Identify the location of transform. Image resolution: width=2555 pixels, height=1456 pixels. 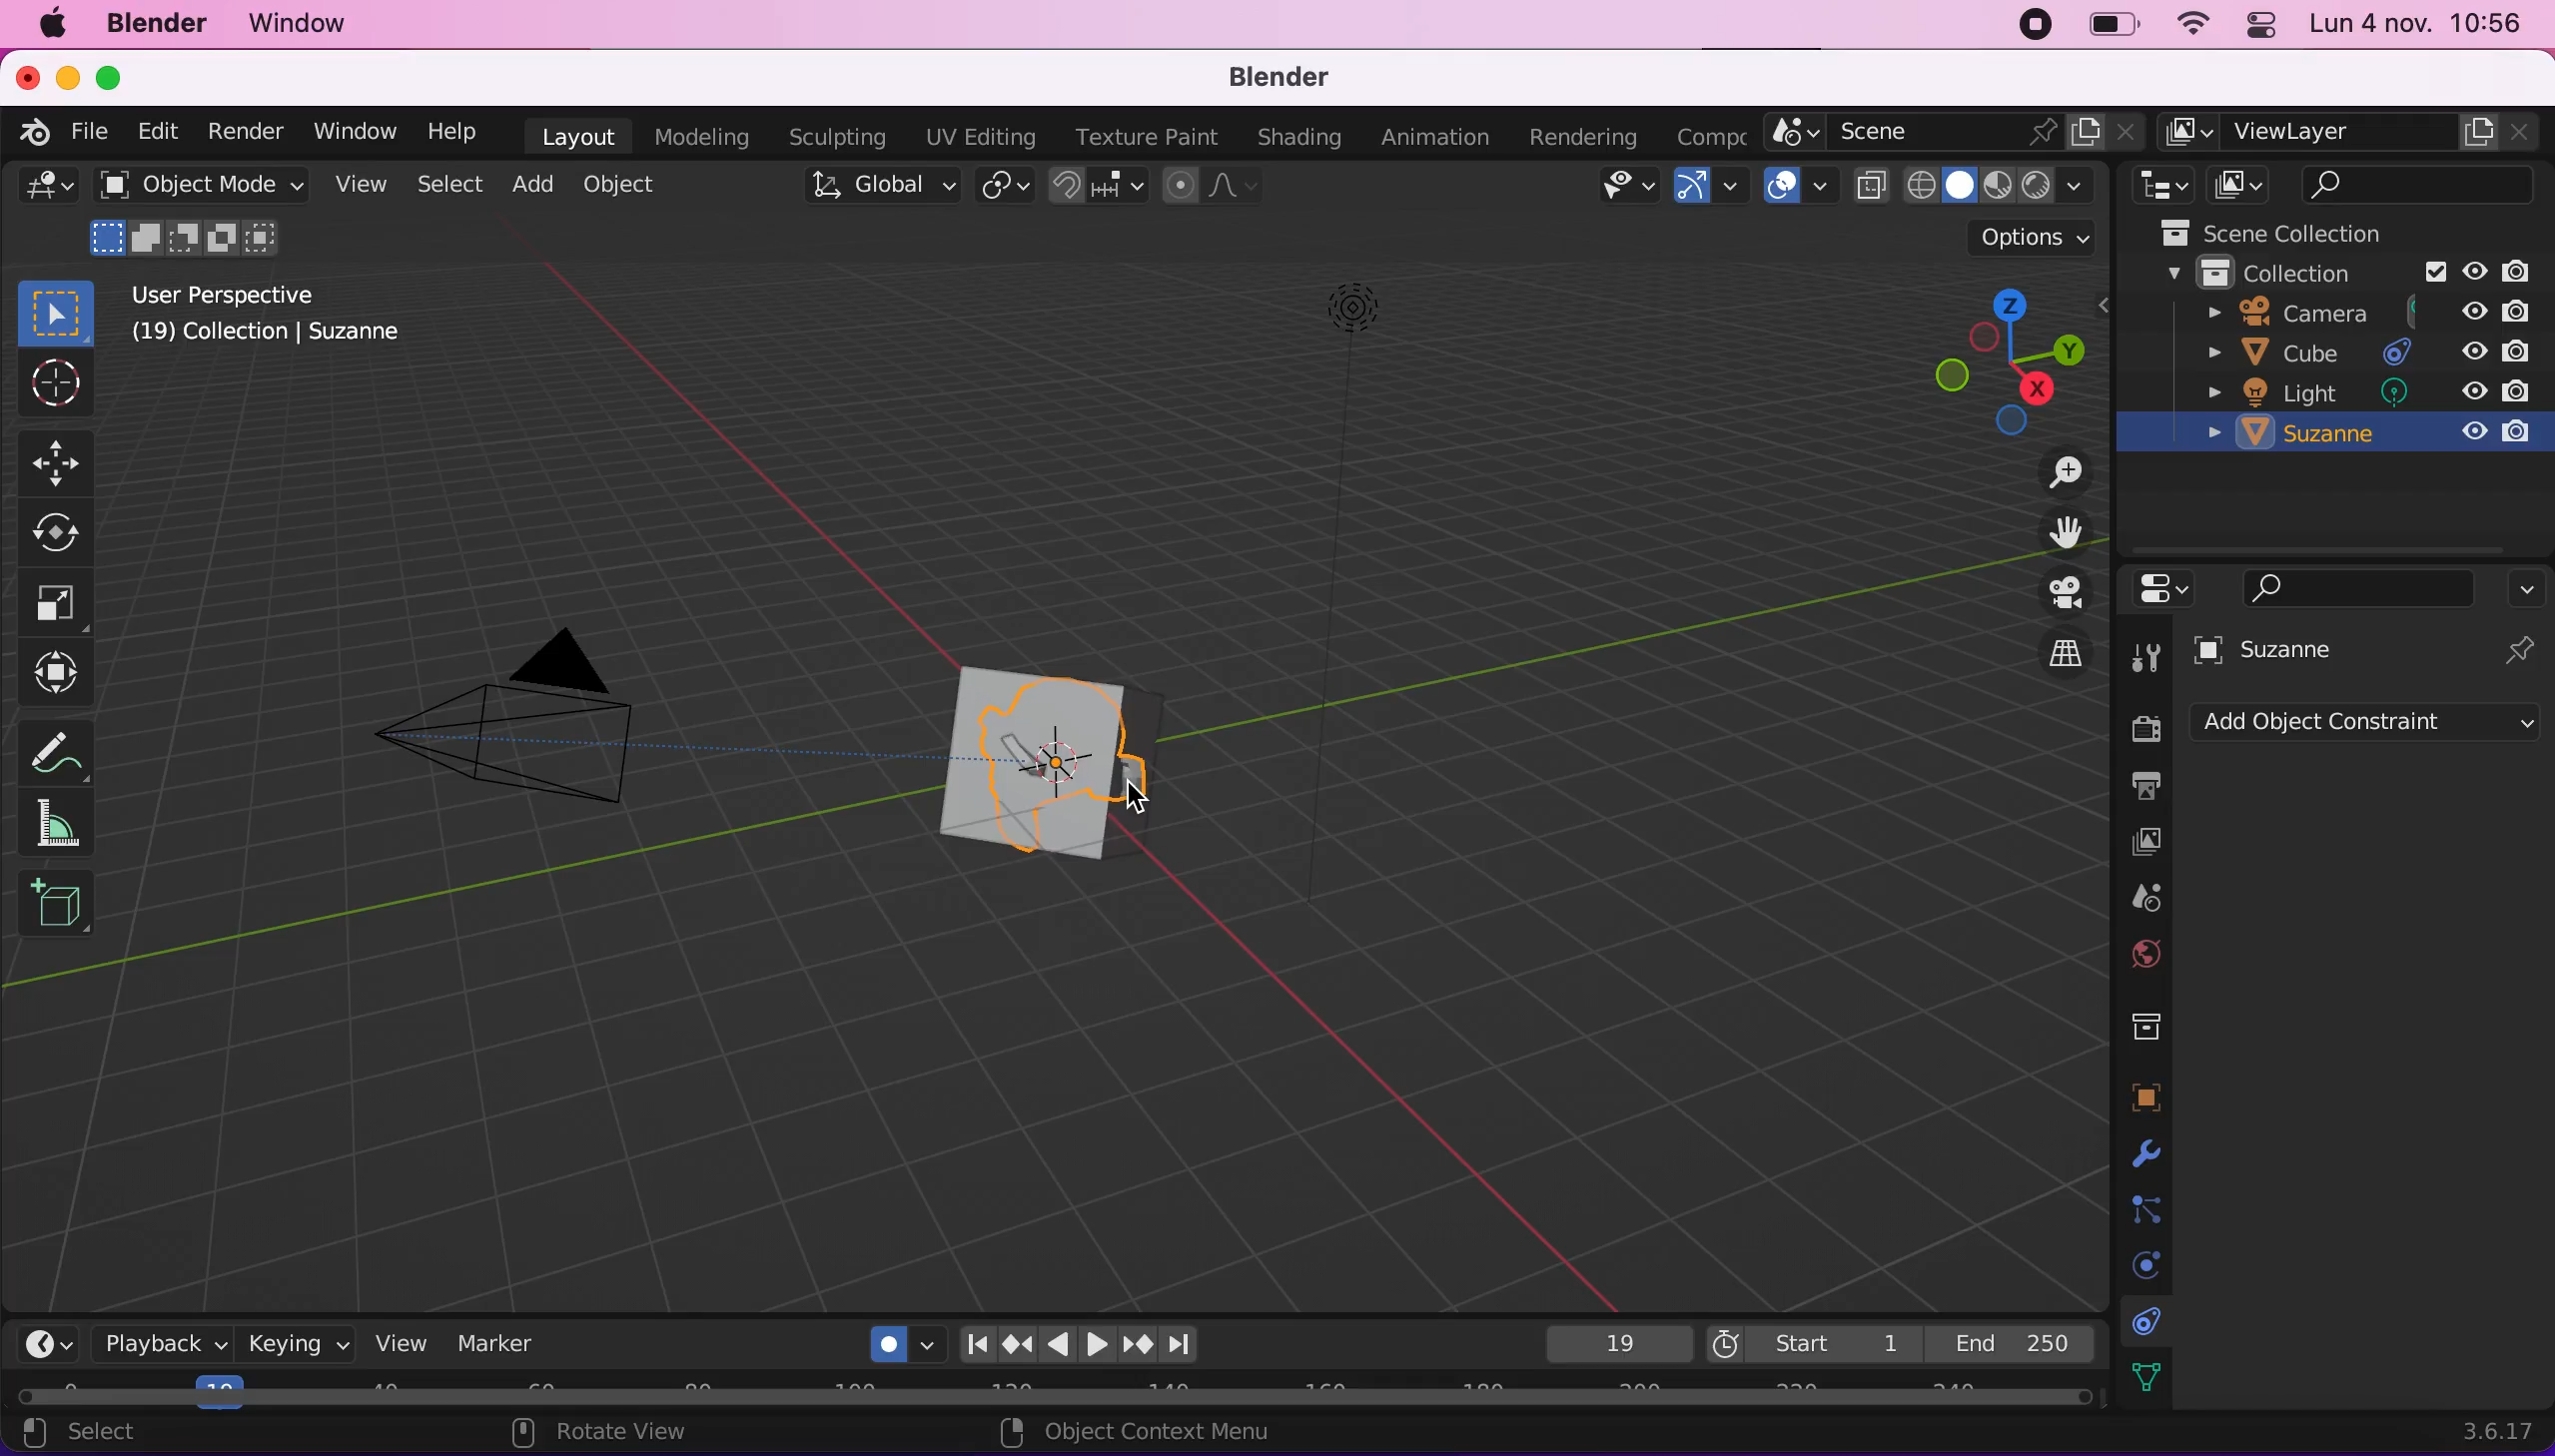
(62, 678).